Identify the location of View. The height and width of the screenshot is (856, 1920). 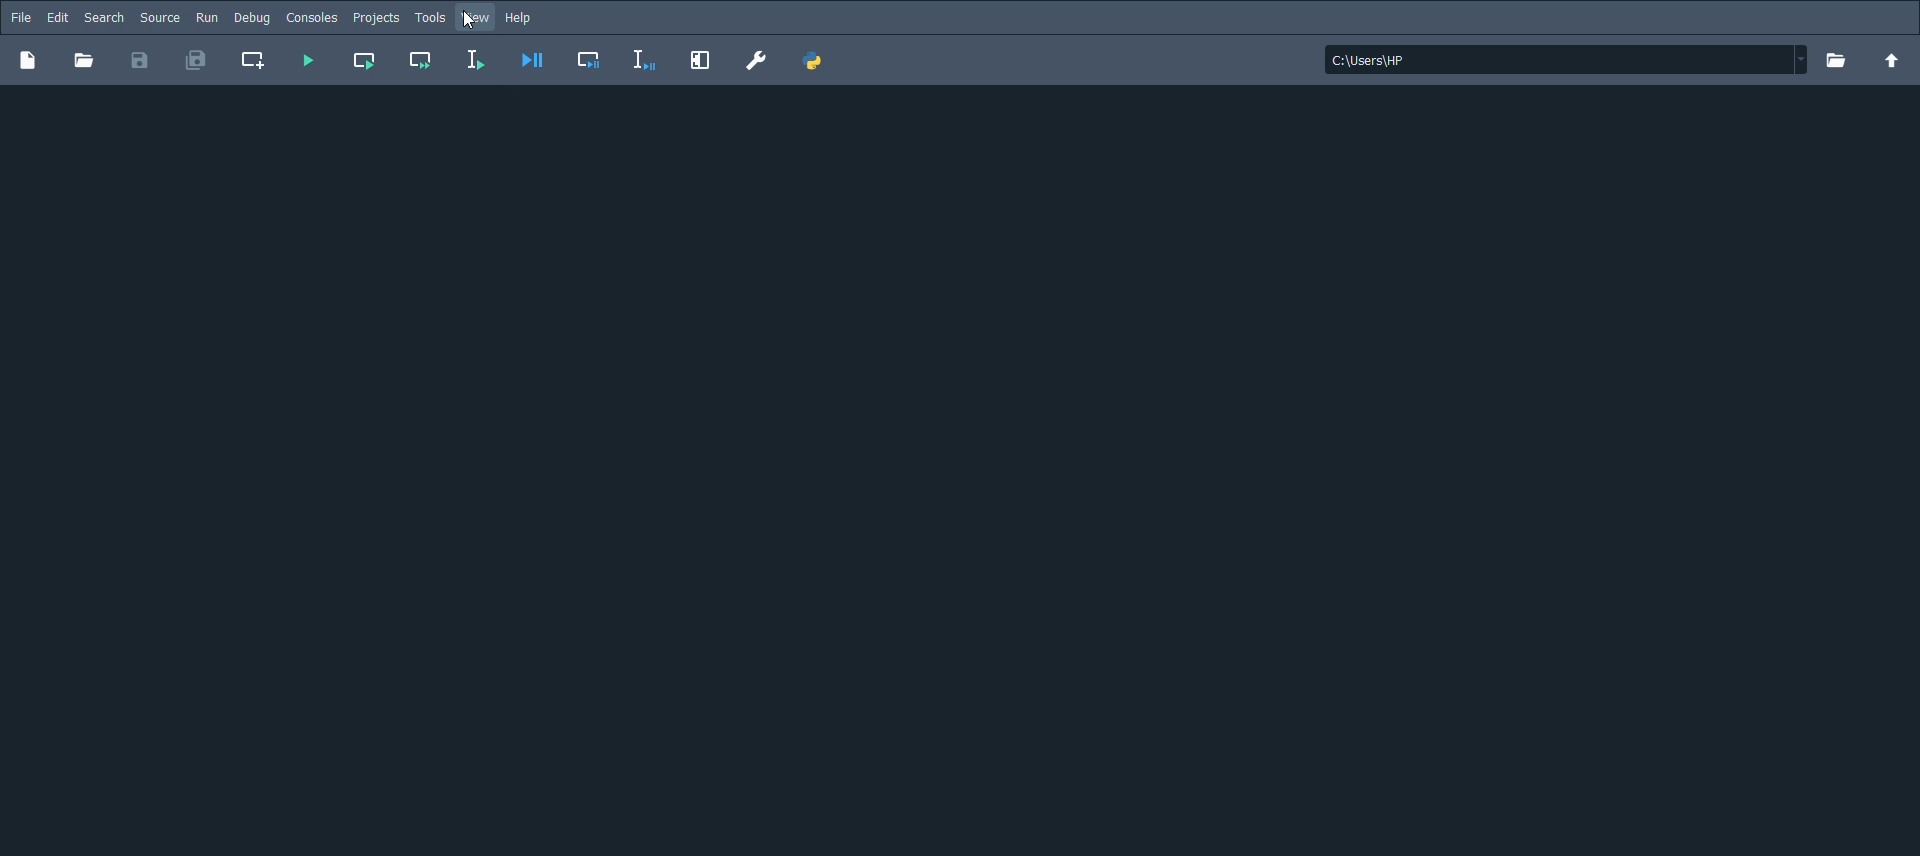
(479, 20).